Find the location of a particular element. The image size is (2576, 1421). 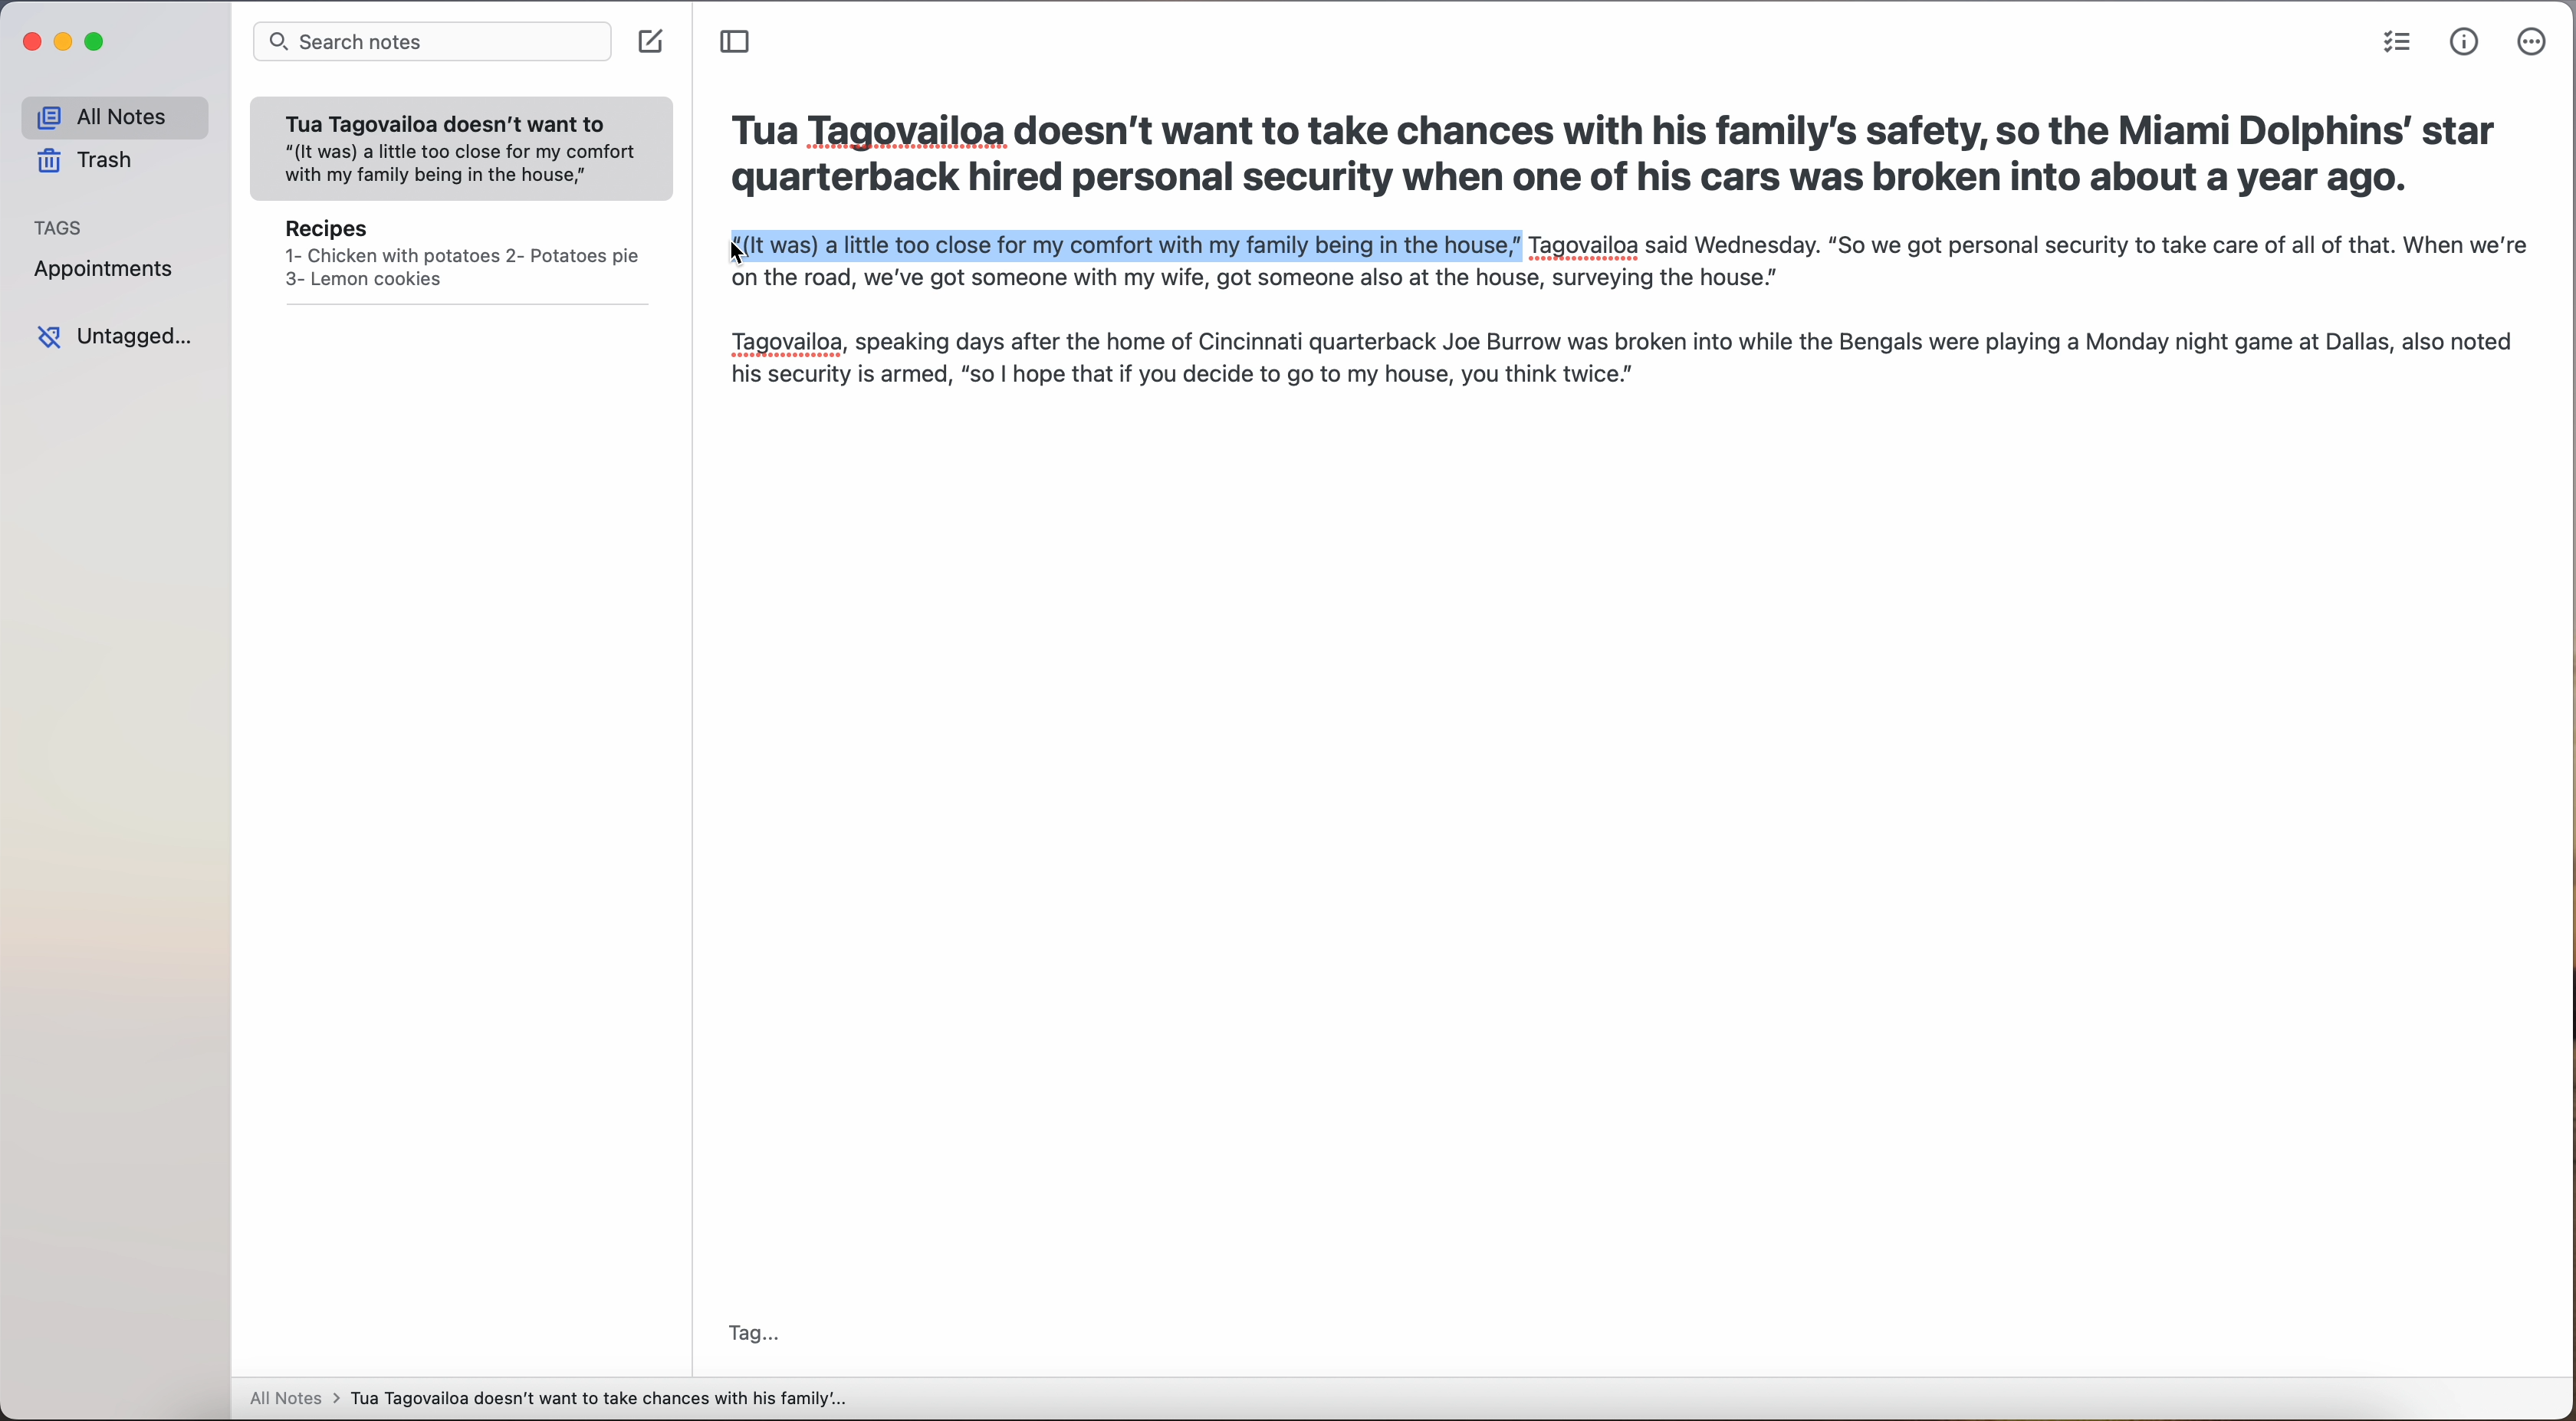

close Simplenote is located at coordinates (30, 42).